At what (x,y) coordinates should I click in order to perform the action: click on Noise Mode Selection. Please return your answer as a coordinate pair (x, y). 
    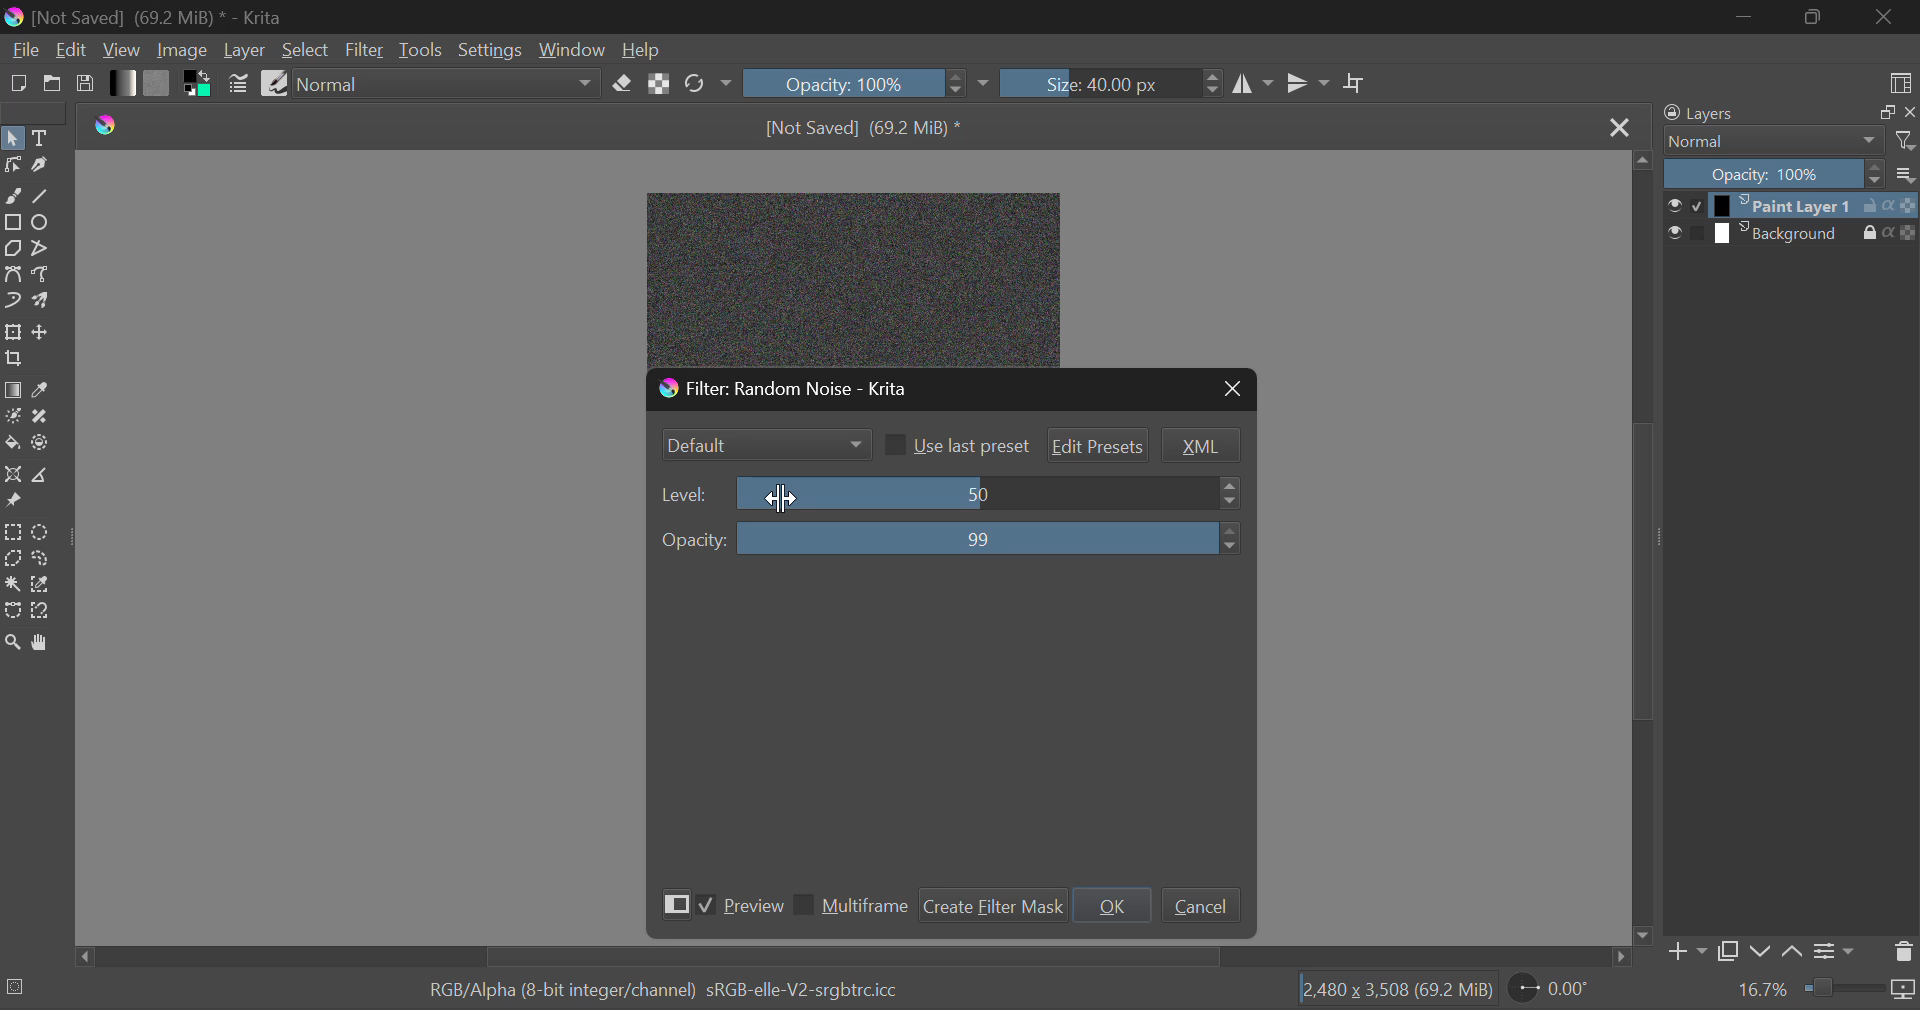
    Looking at the image, I should click on (763, 442).